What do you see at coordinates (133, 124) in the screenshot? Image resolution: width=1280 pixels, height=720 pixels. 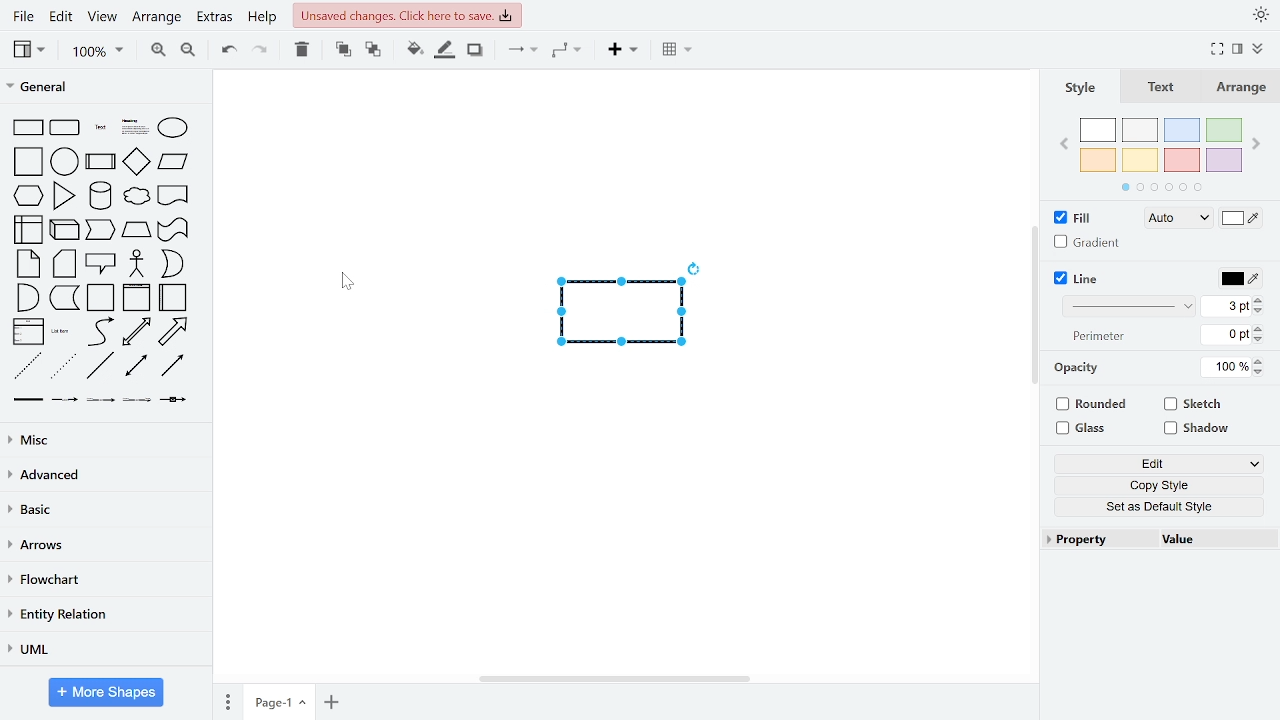 I see `general shapes` at bounding box center [133, 124].